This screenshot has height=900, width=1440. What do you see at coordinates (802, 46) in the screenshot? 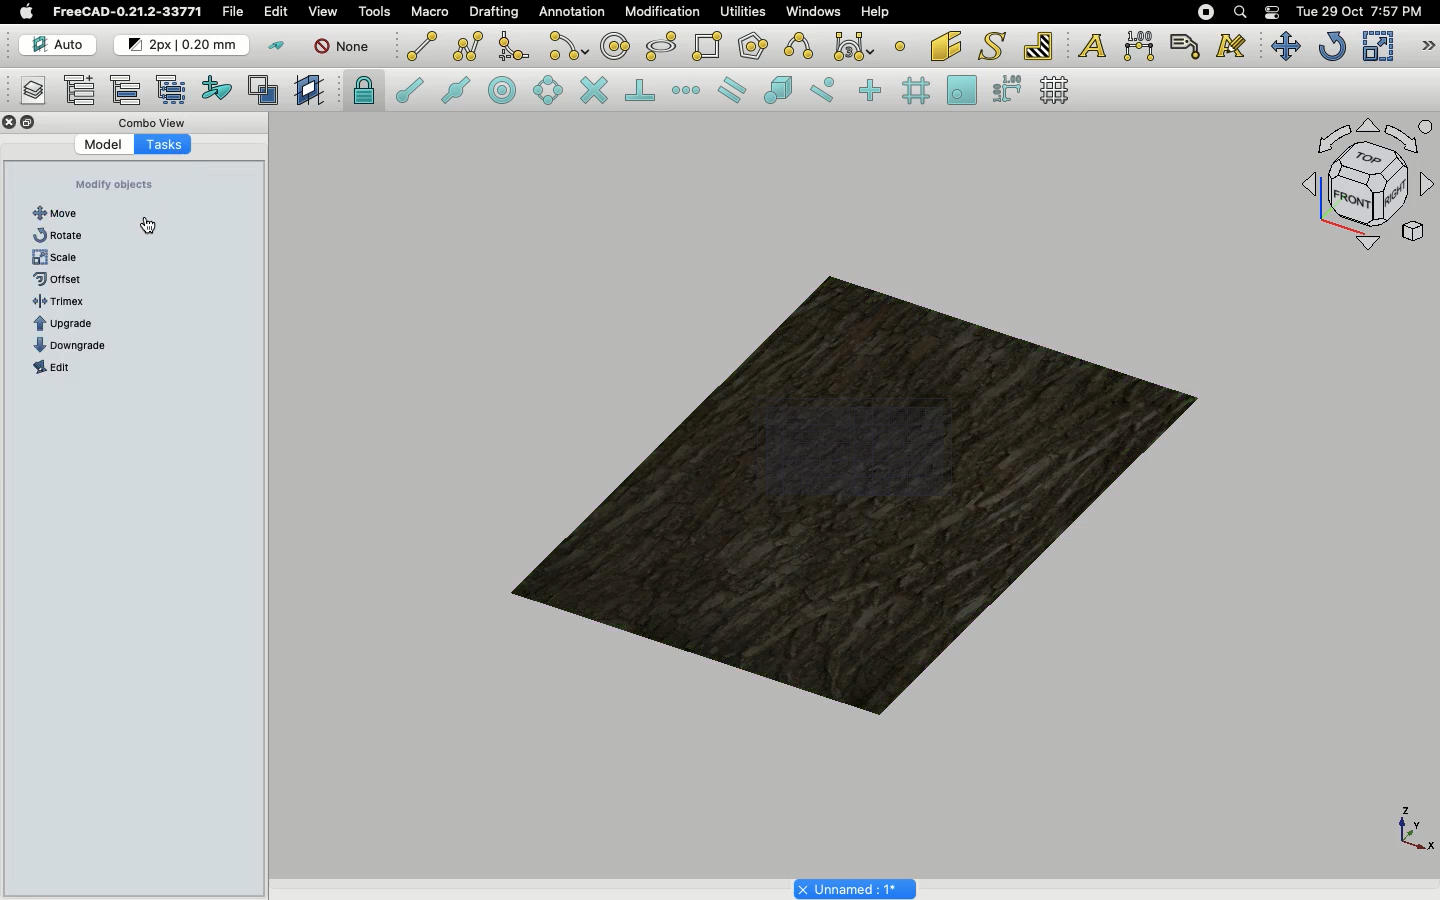
I see `B-spline` at bounding box center [802, 46].